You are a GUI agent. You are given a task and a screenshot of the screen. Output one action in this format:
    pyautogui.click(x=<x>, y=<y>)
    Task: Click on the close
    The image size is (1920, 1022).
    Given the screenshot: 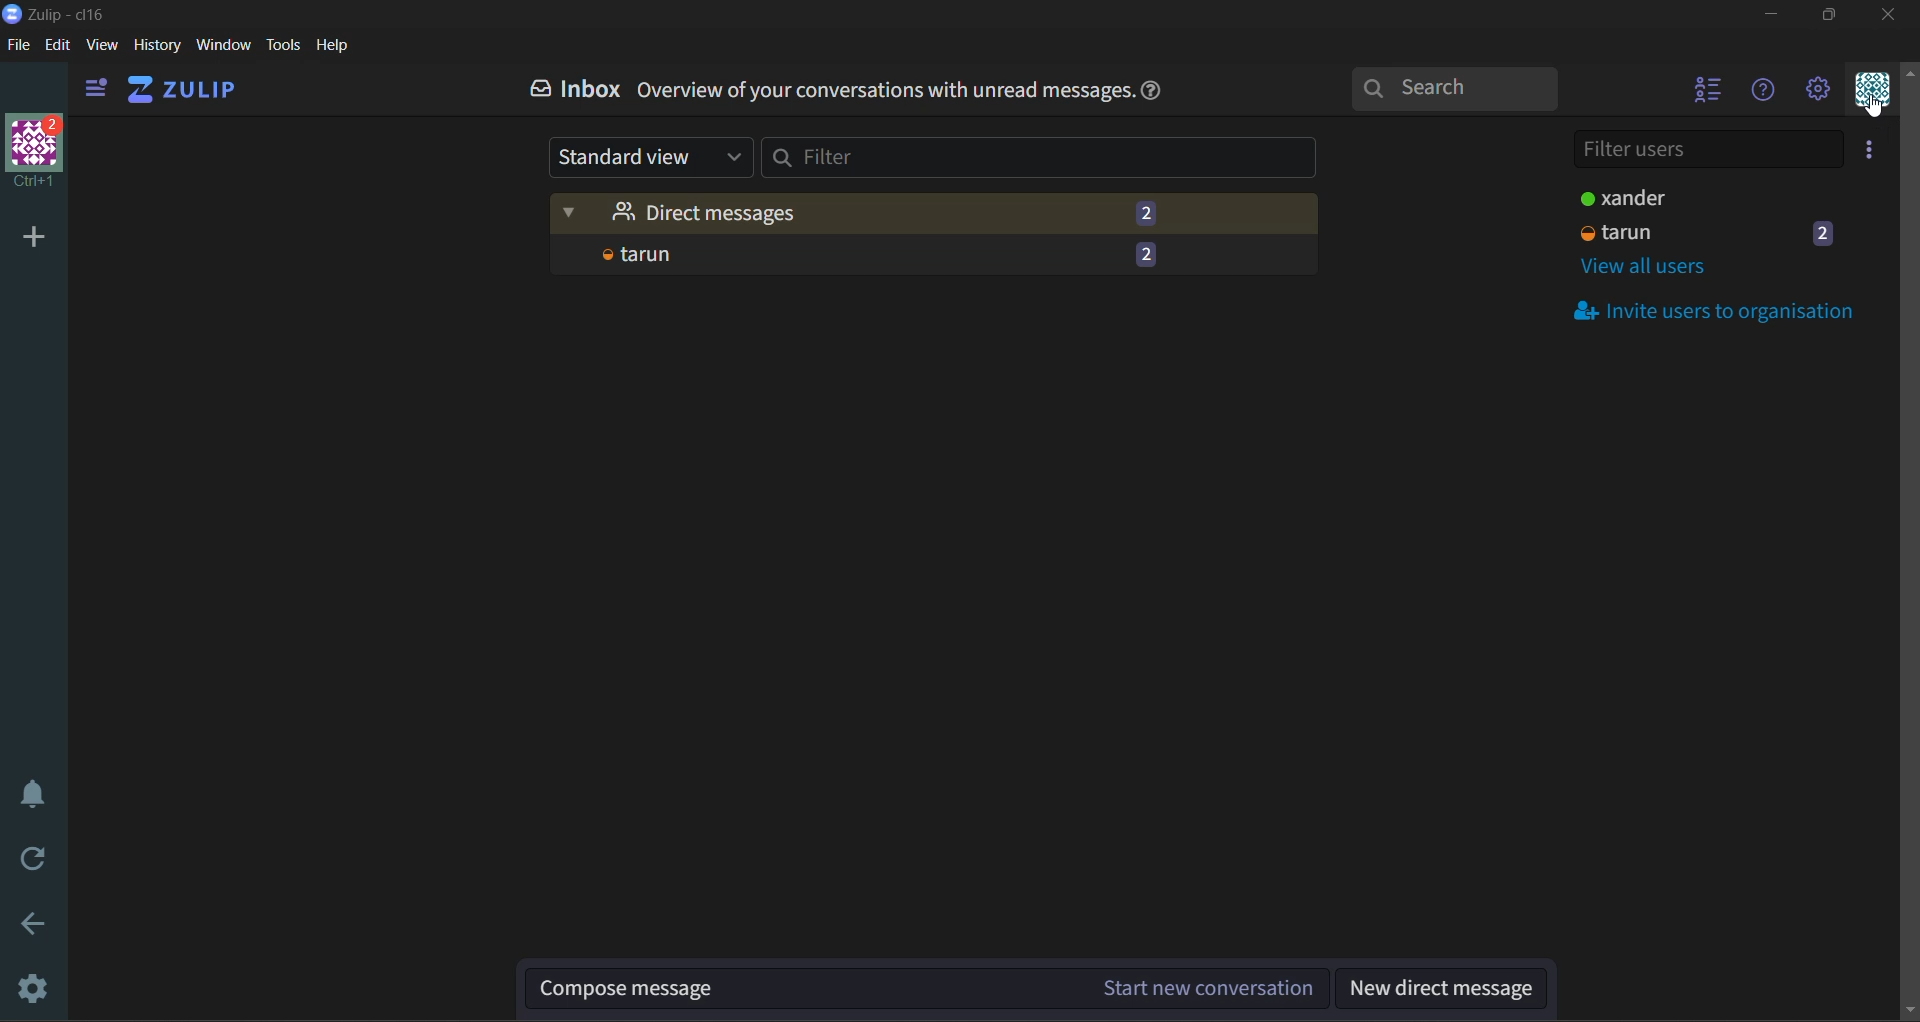 What is the action you would take?
    pyautogui.click(x=1891, y=18)
    